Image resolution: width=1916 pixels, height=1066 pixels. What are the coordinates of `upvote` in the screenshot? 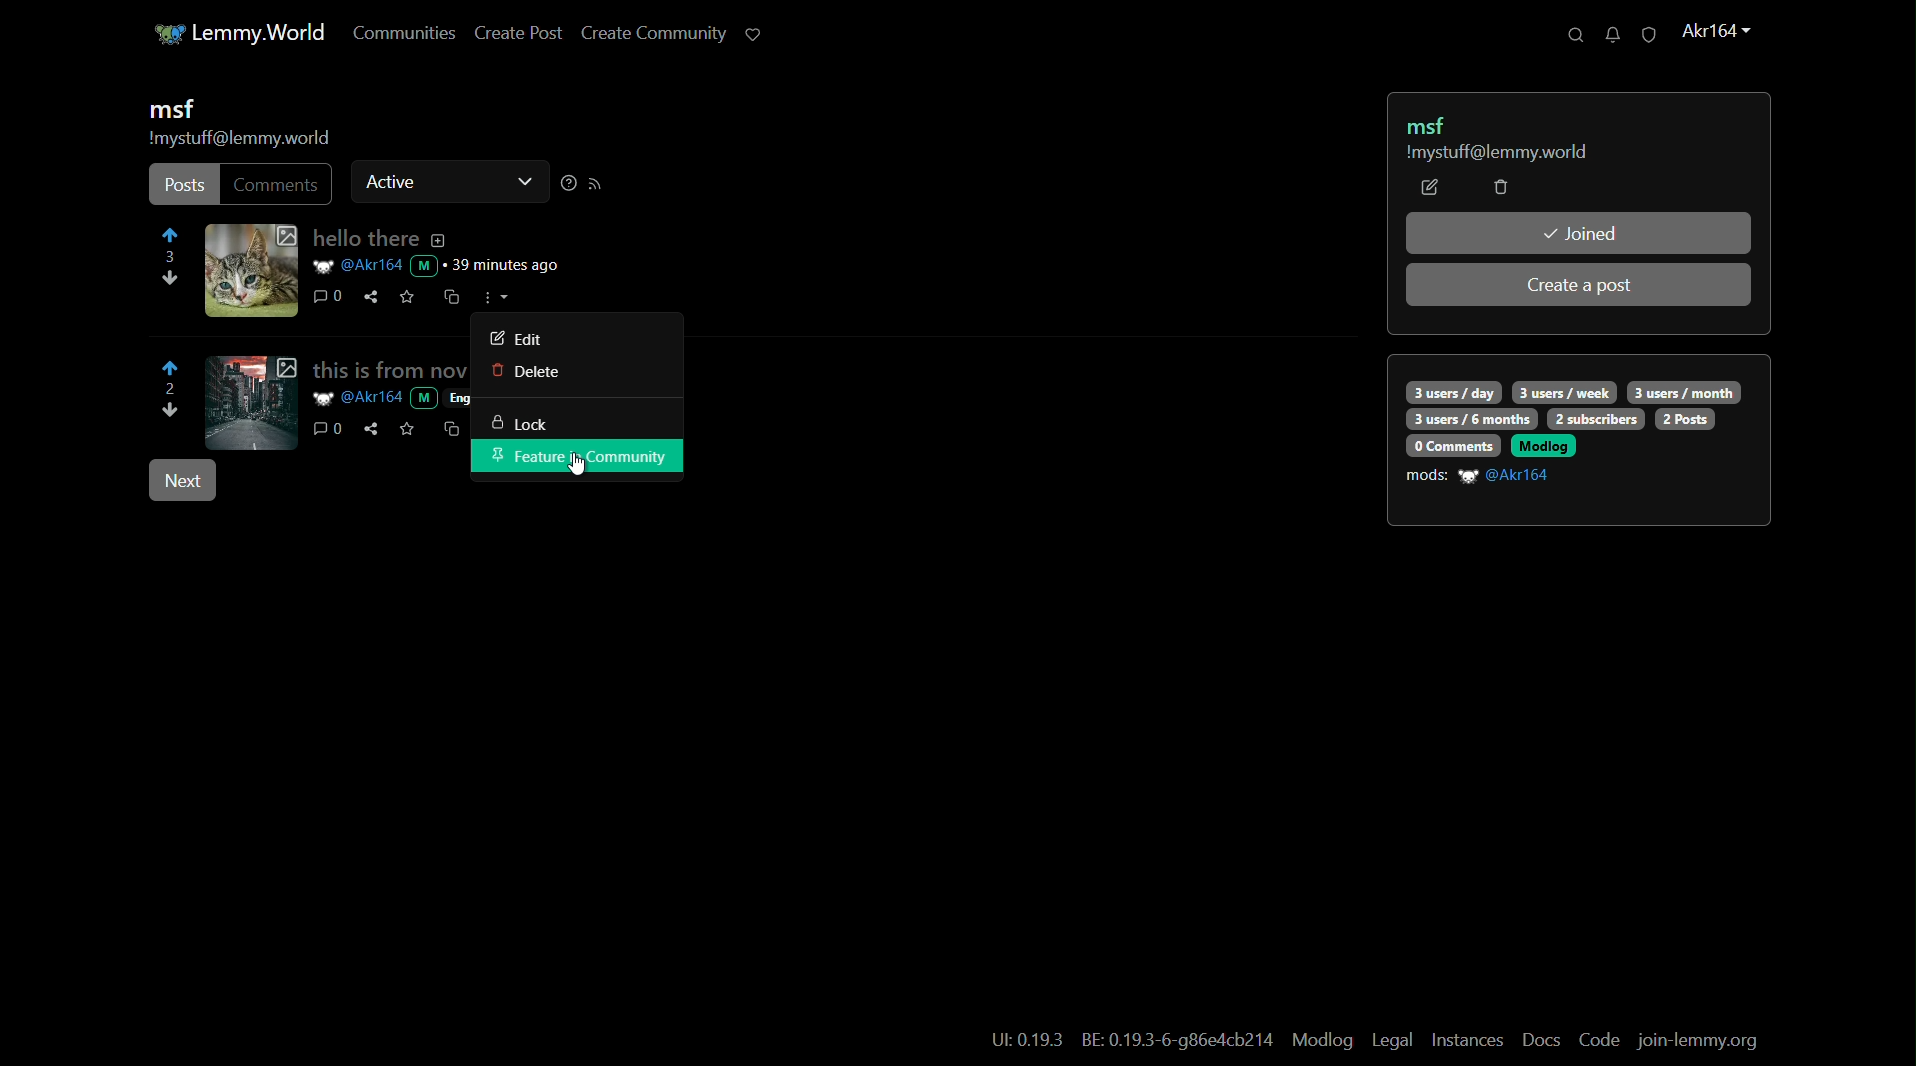 It's located at (172, 368).